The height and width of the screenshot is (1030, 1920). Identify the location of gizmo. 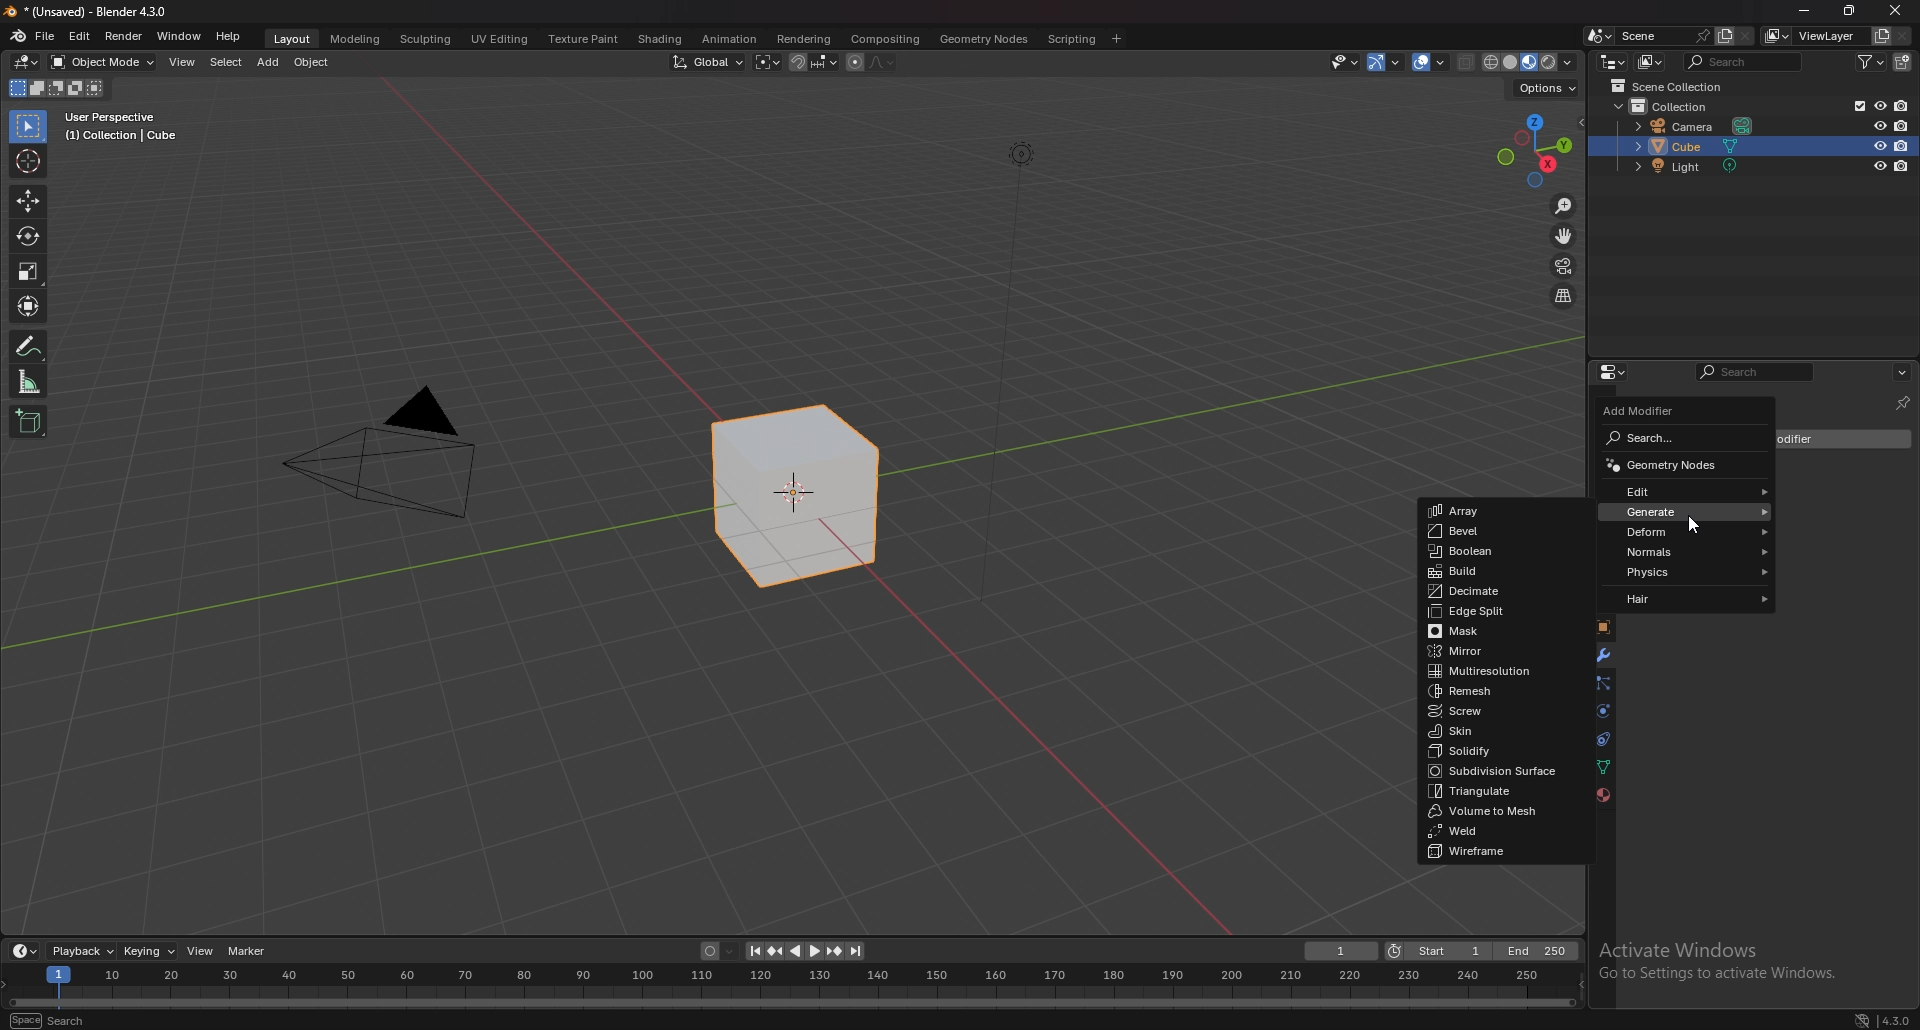
(1387, 62).